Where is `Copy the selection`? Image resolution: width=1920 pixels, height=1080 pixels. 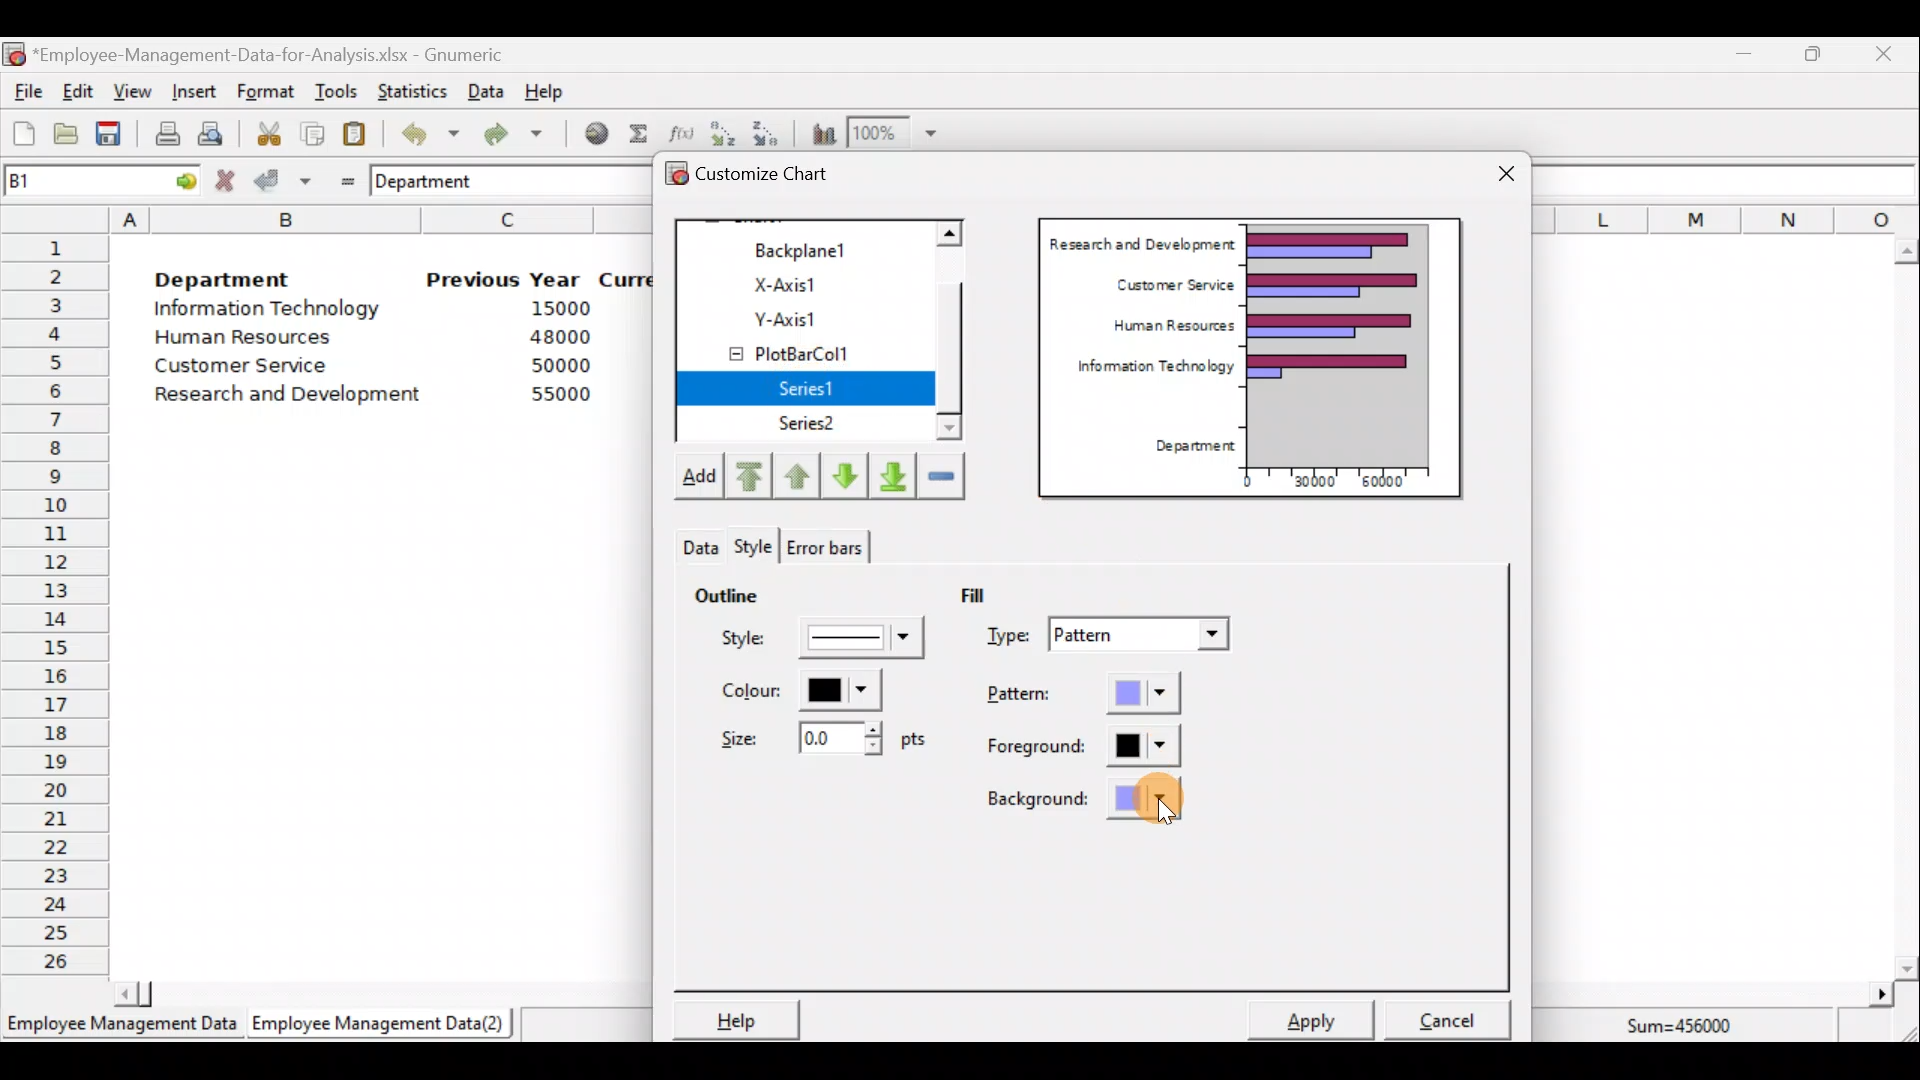
Copy the selection is located at coordinates (311, 130).